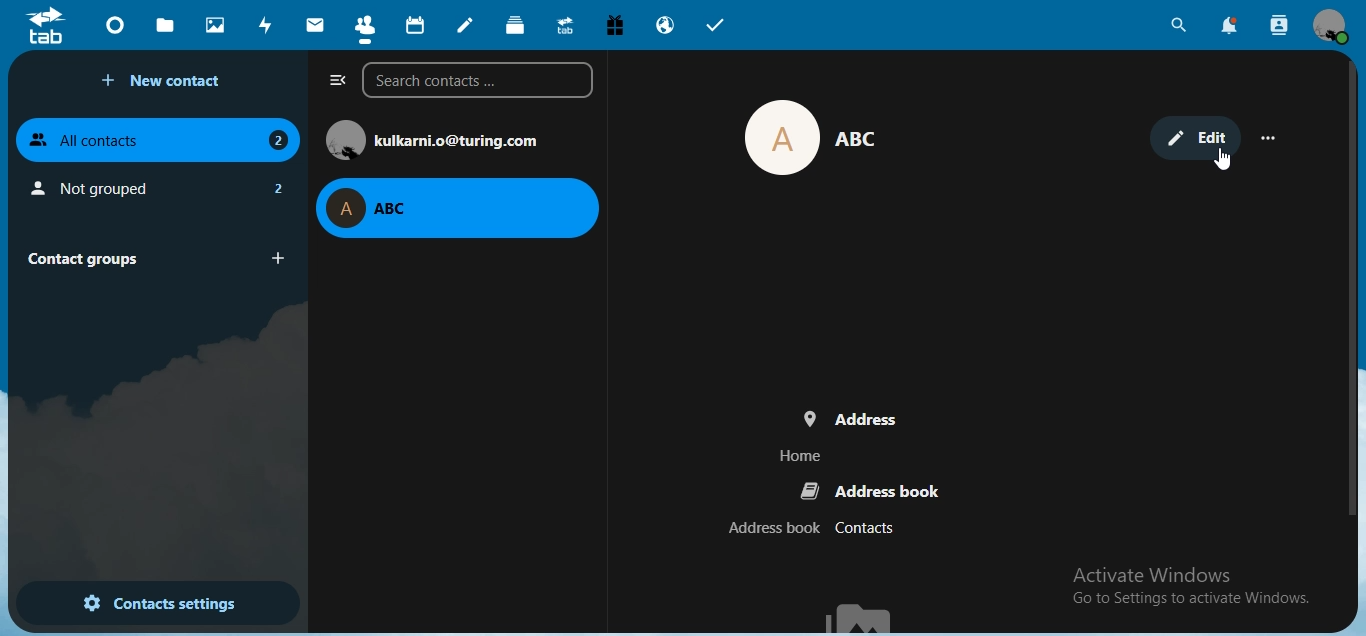  What do you see at coordinates (518, 26) in the screenshot?
I see `deck` at bounding box center [518, 26].